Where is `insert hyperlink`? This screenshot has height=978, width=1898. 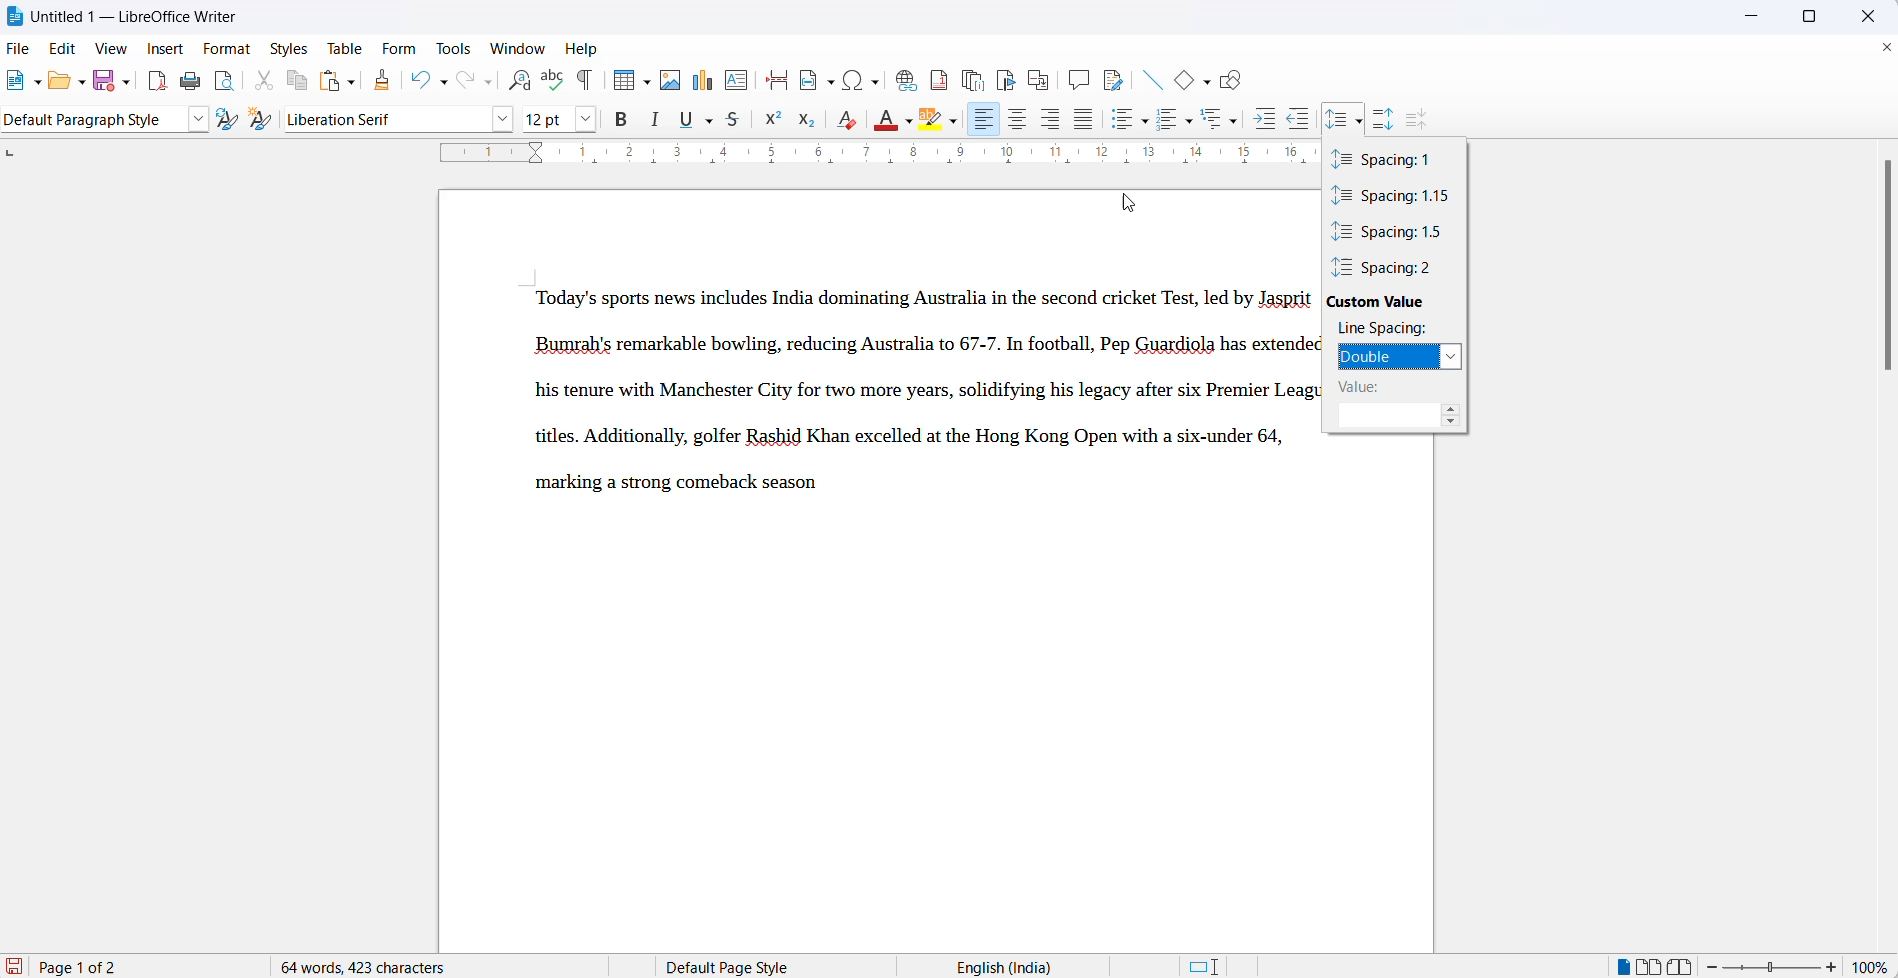
insert hyperlink is located at coordinates (859, 80).